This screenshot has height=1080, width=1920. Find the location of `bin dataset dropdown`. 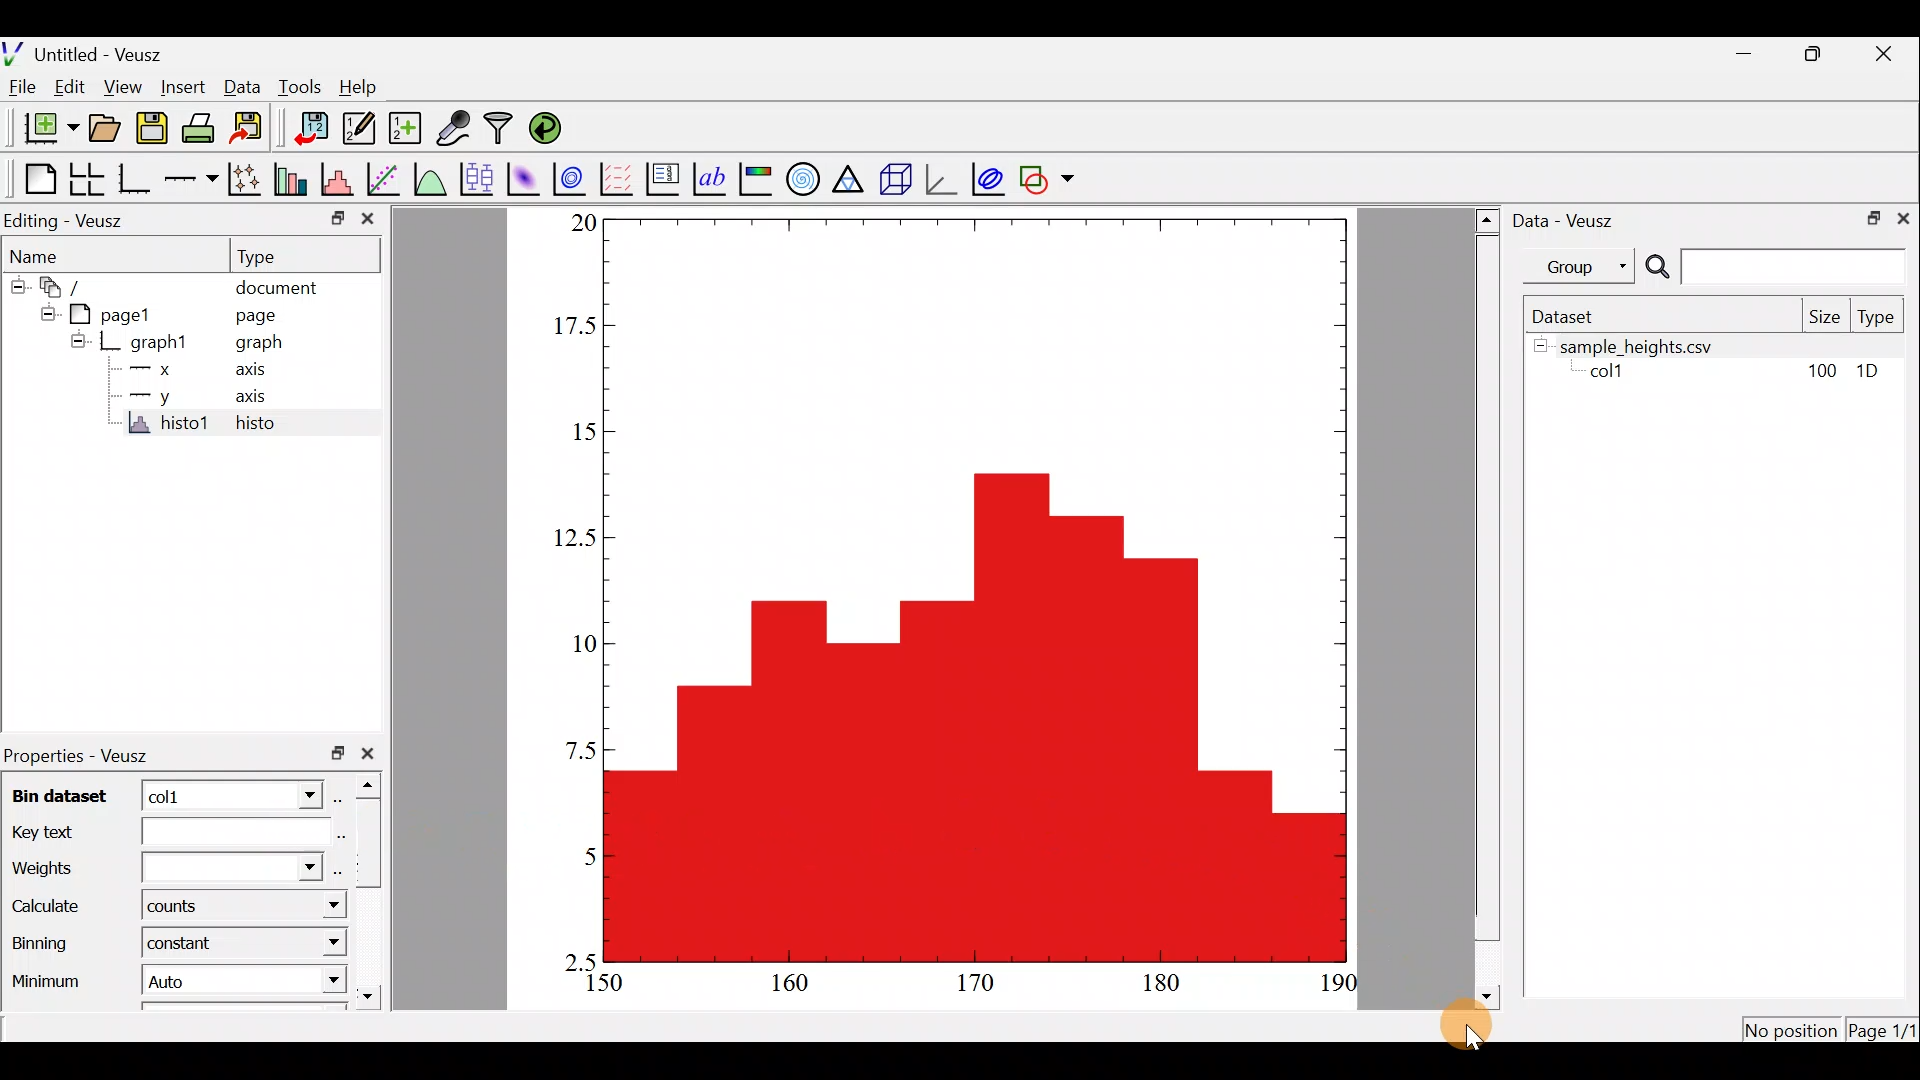

bin dataset dropdown is located at coordinates (299, 794).